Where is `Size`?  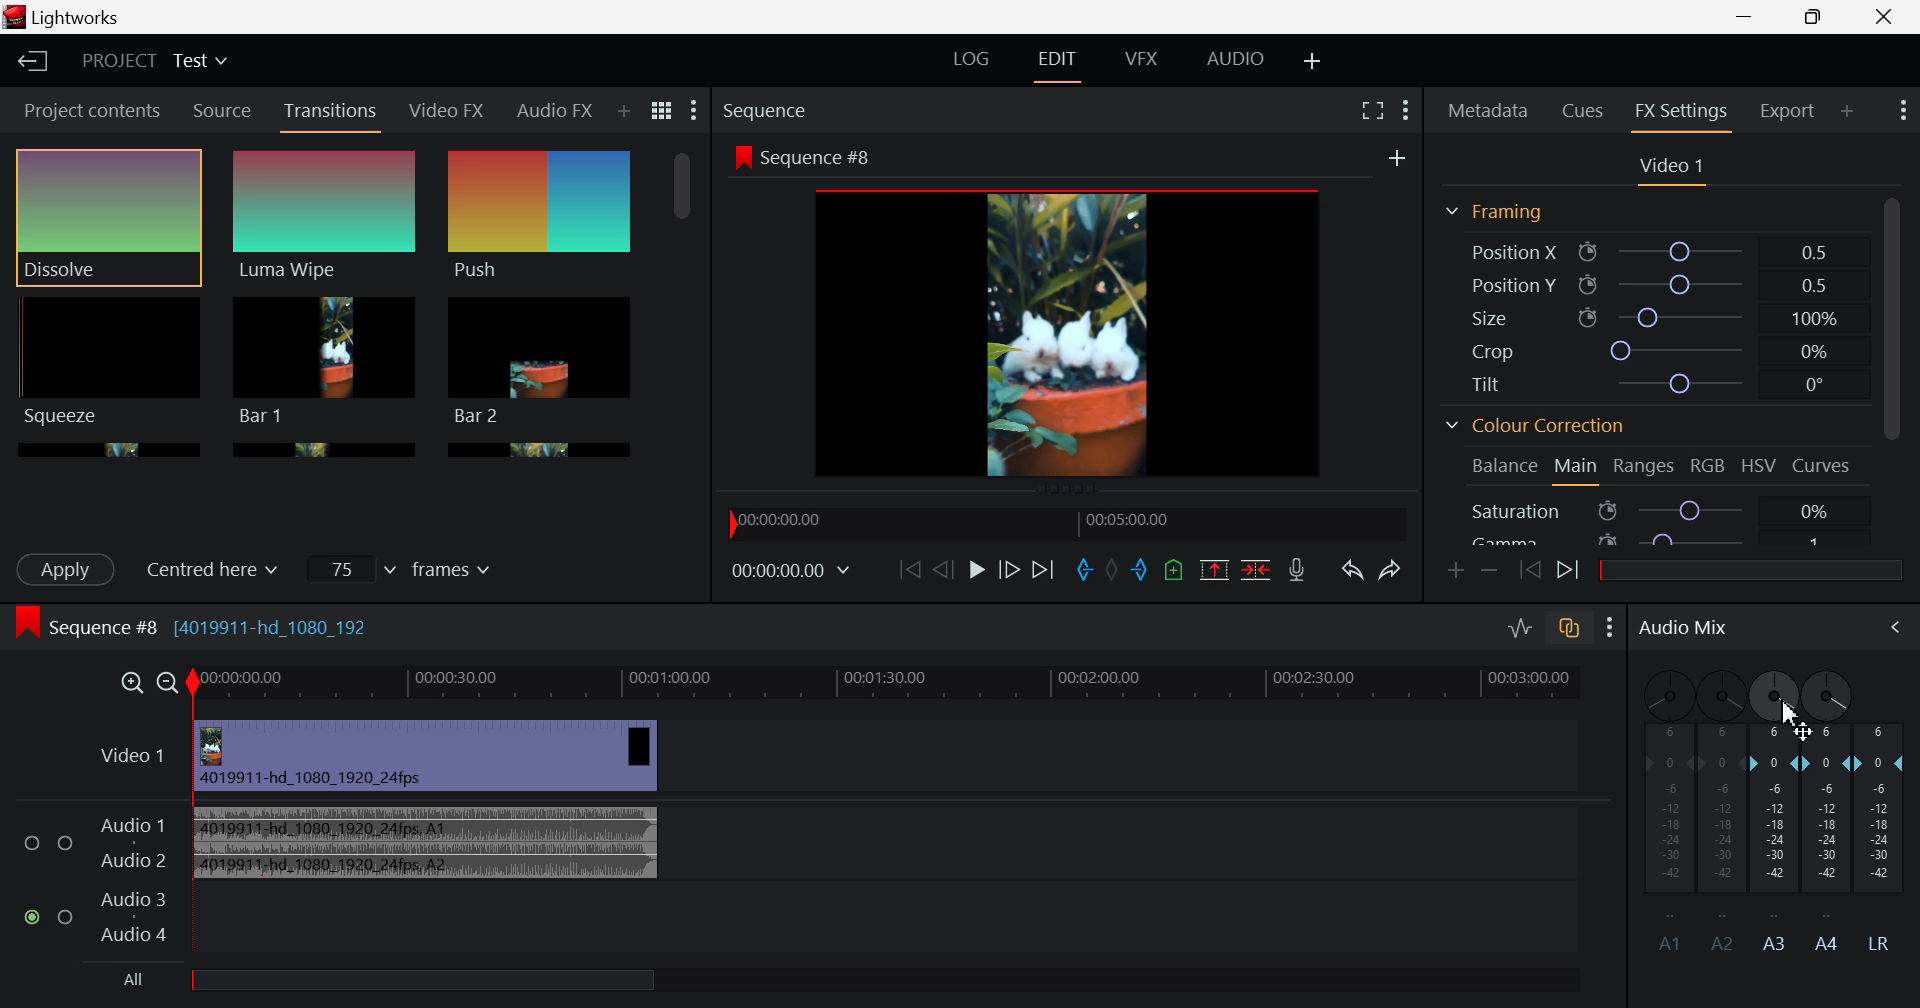
Size is located at coordinates (1651, 313).